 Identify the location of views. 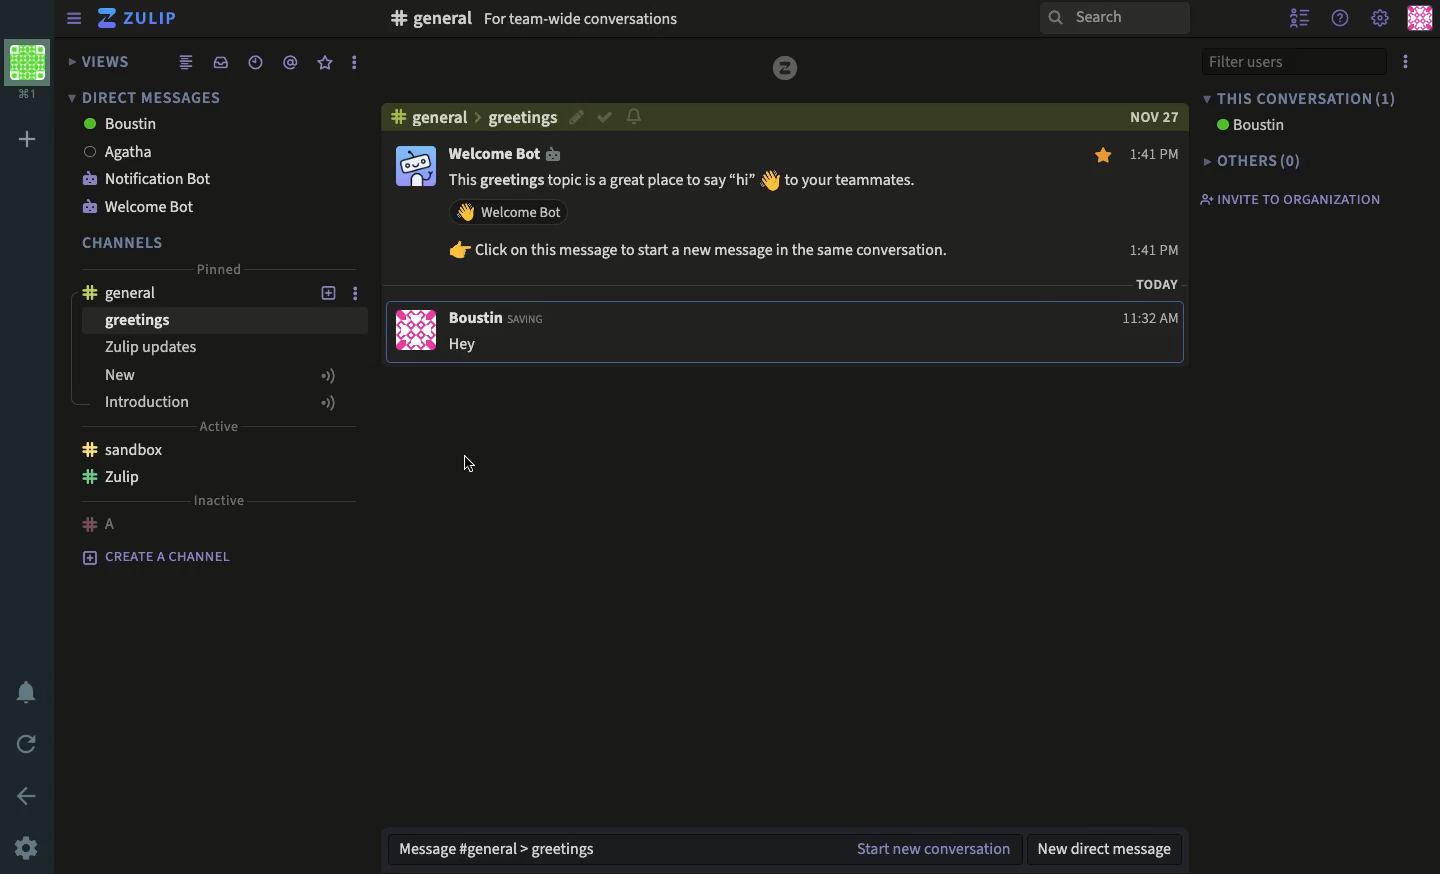
(101, 61).